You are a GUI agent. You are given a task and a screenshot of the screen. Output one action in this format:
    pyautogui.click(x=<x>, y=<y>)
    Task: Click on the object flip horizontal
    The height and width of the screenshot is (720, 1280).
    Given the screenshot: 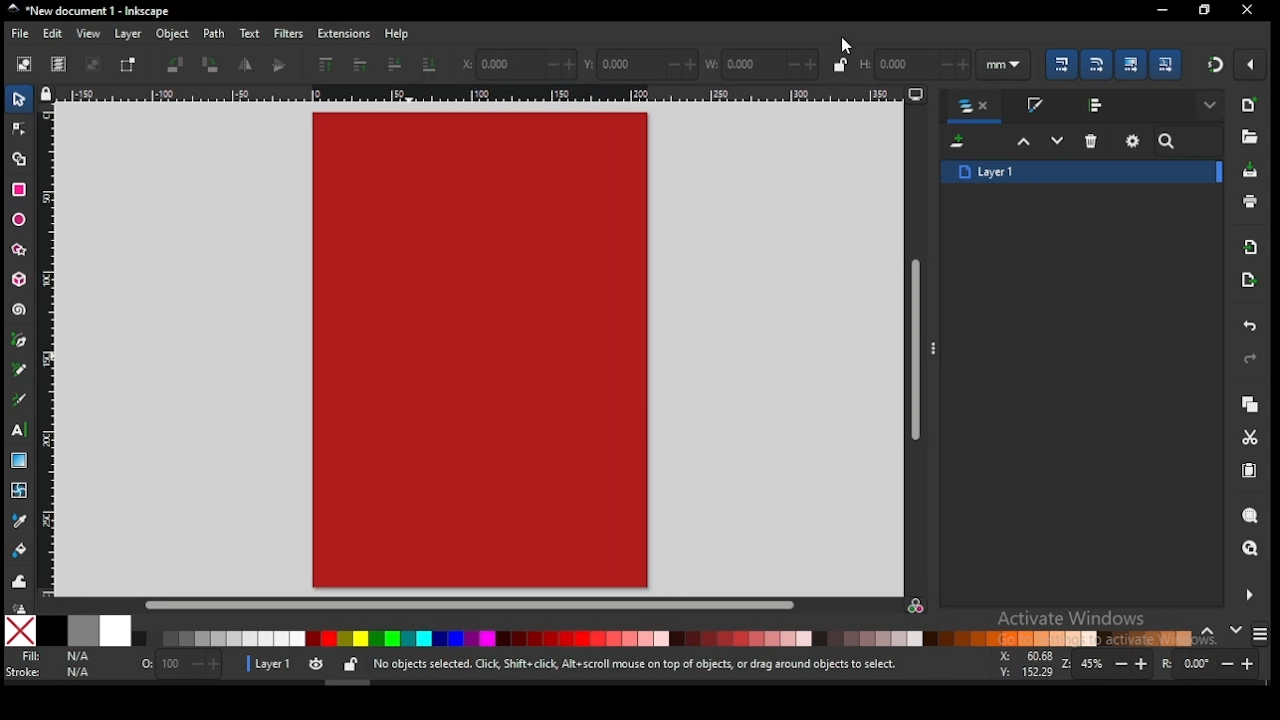 What is the action you would take?
    pyautogui.click(x=246, y=65)
    